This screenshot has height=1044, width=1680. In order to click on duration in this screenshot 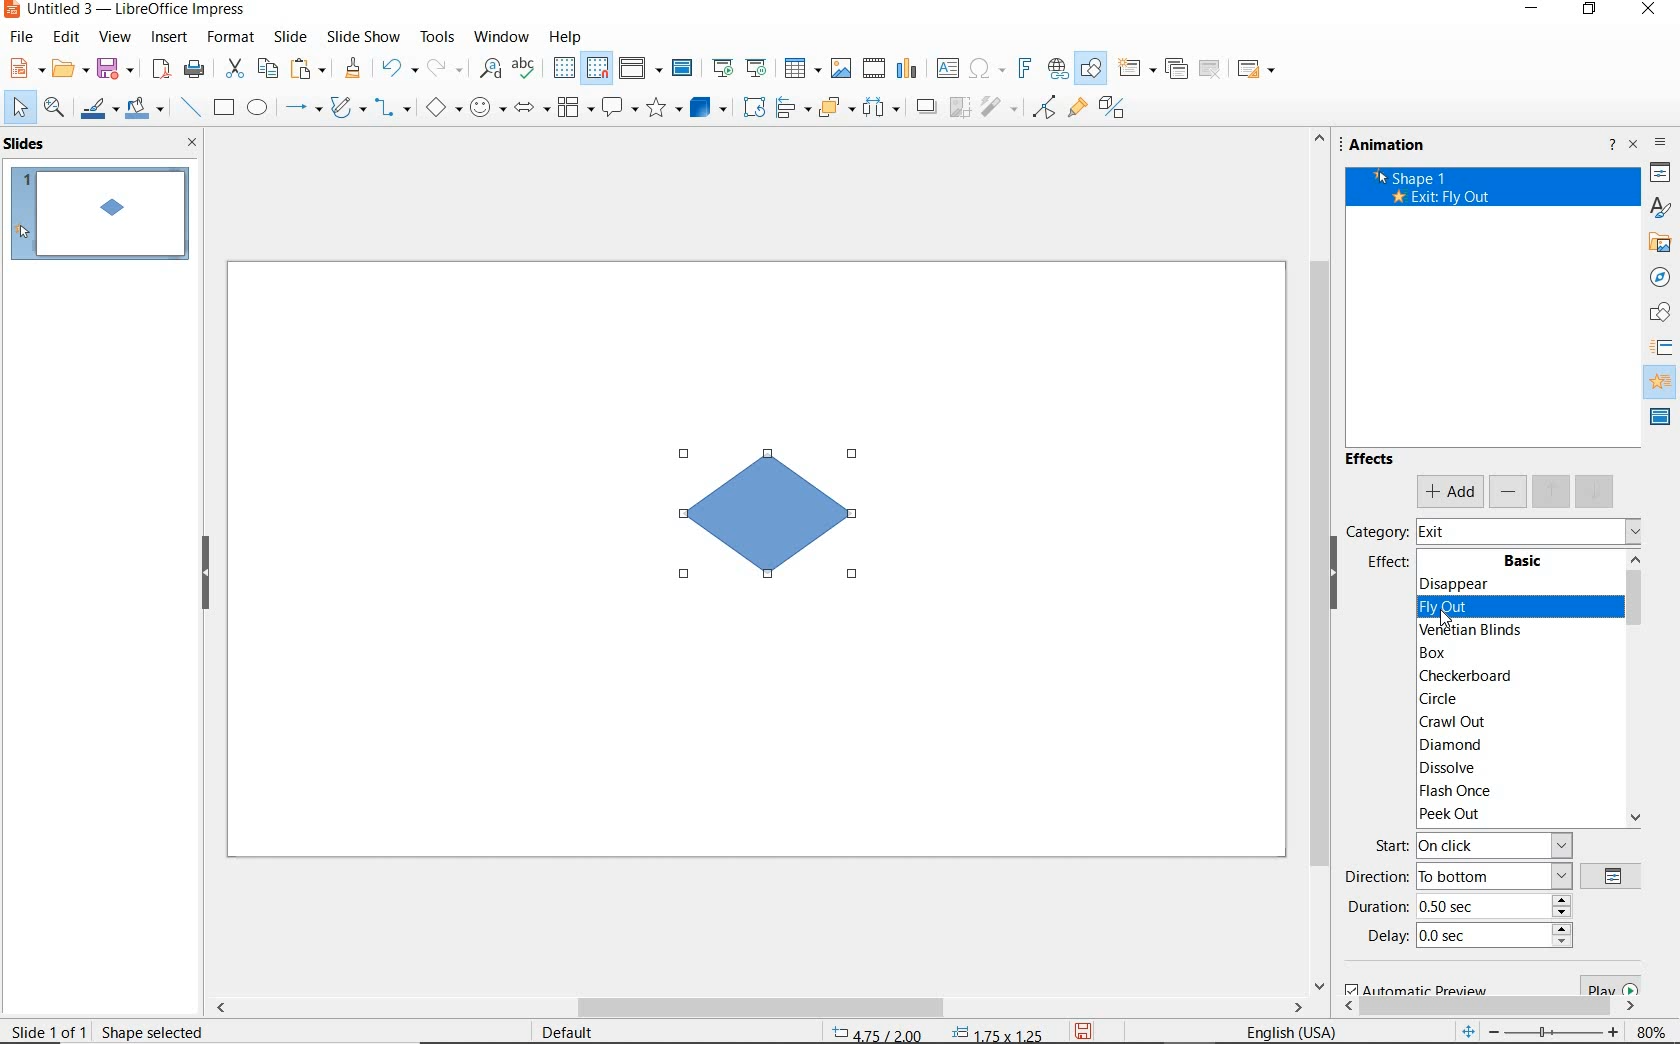, I will do `click(1461, 907)`.